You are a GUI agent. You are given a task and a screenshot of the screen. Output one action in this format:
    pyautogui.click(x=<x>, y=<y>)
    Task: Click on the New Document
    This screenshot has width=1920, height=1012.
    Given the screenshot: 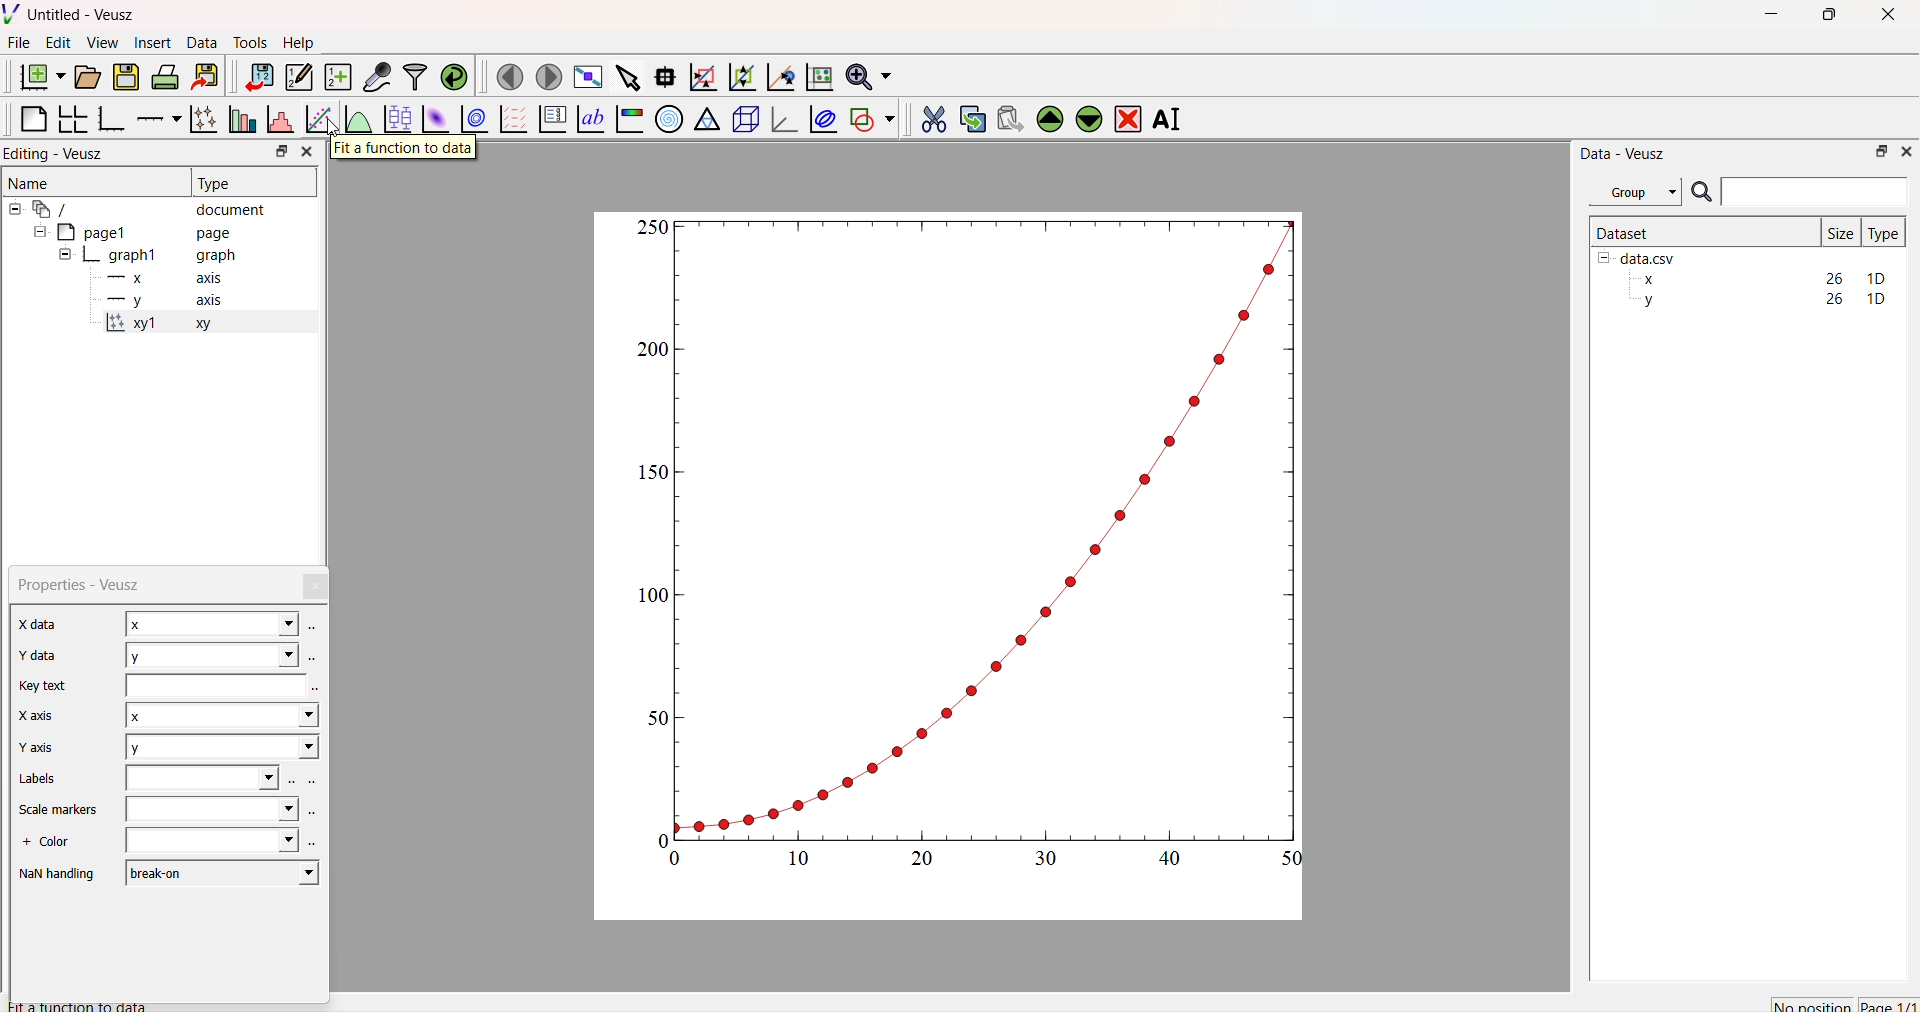 What is the action you would take?
    pyautogui.click(x=37, y=74)
    